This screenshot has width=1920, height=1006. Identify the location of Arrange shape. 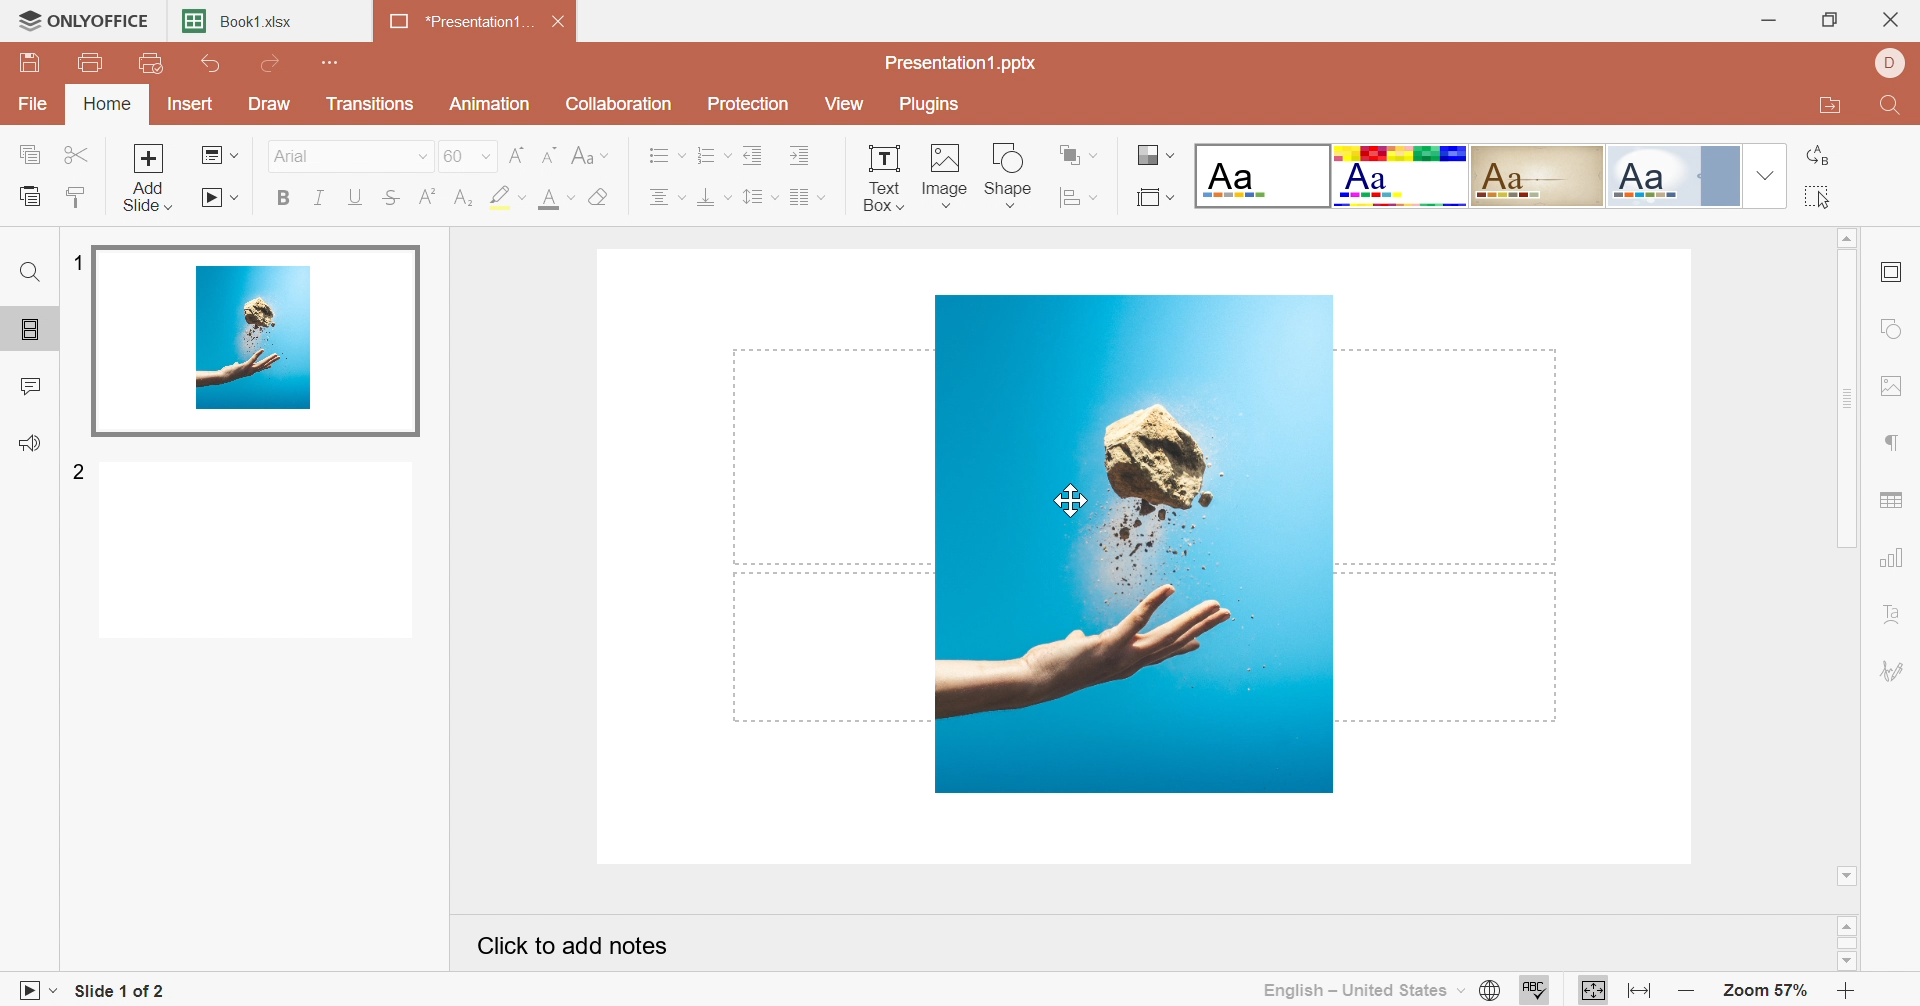
(1080, 193).